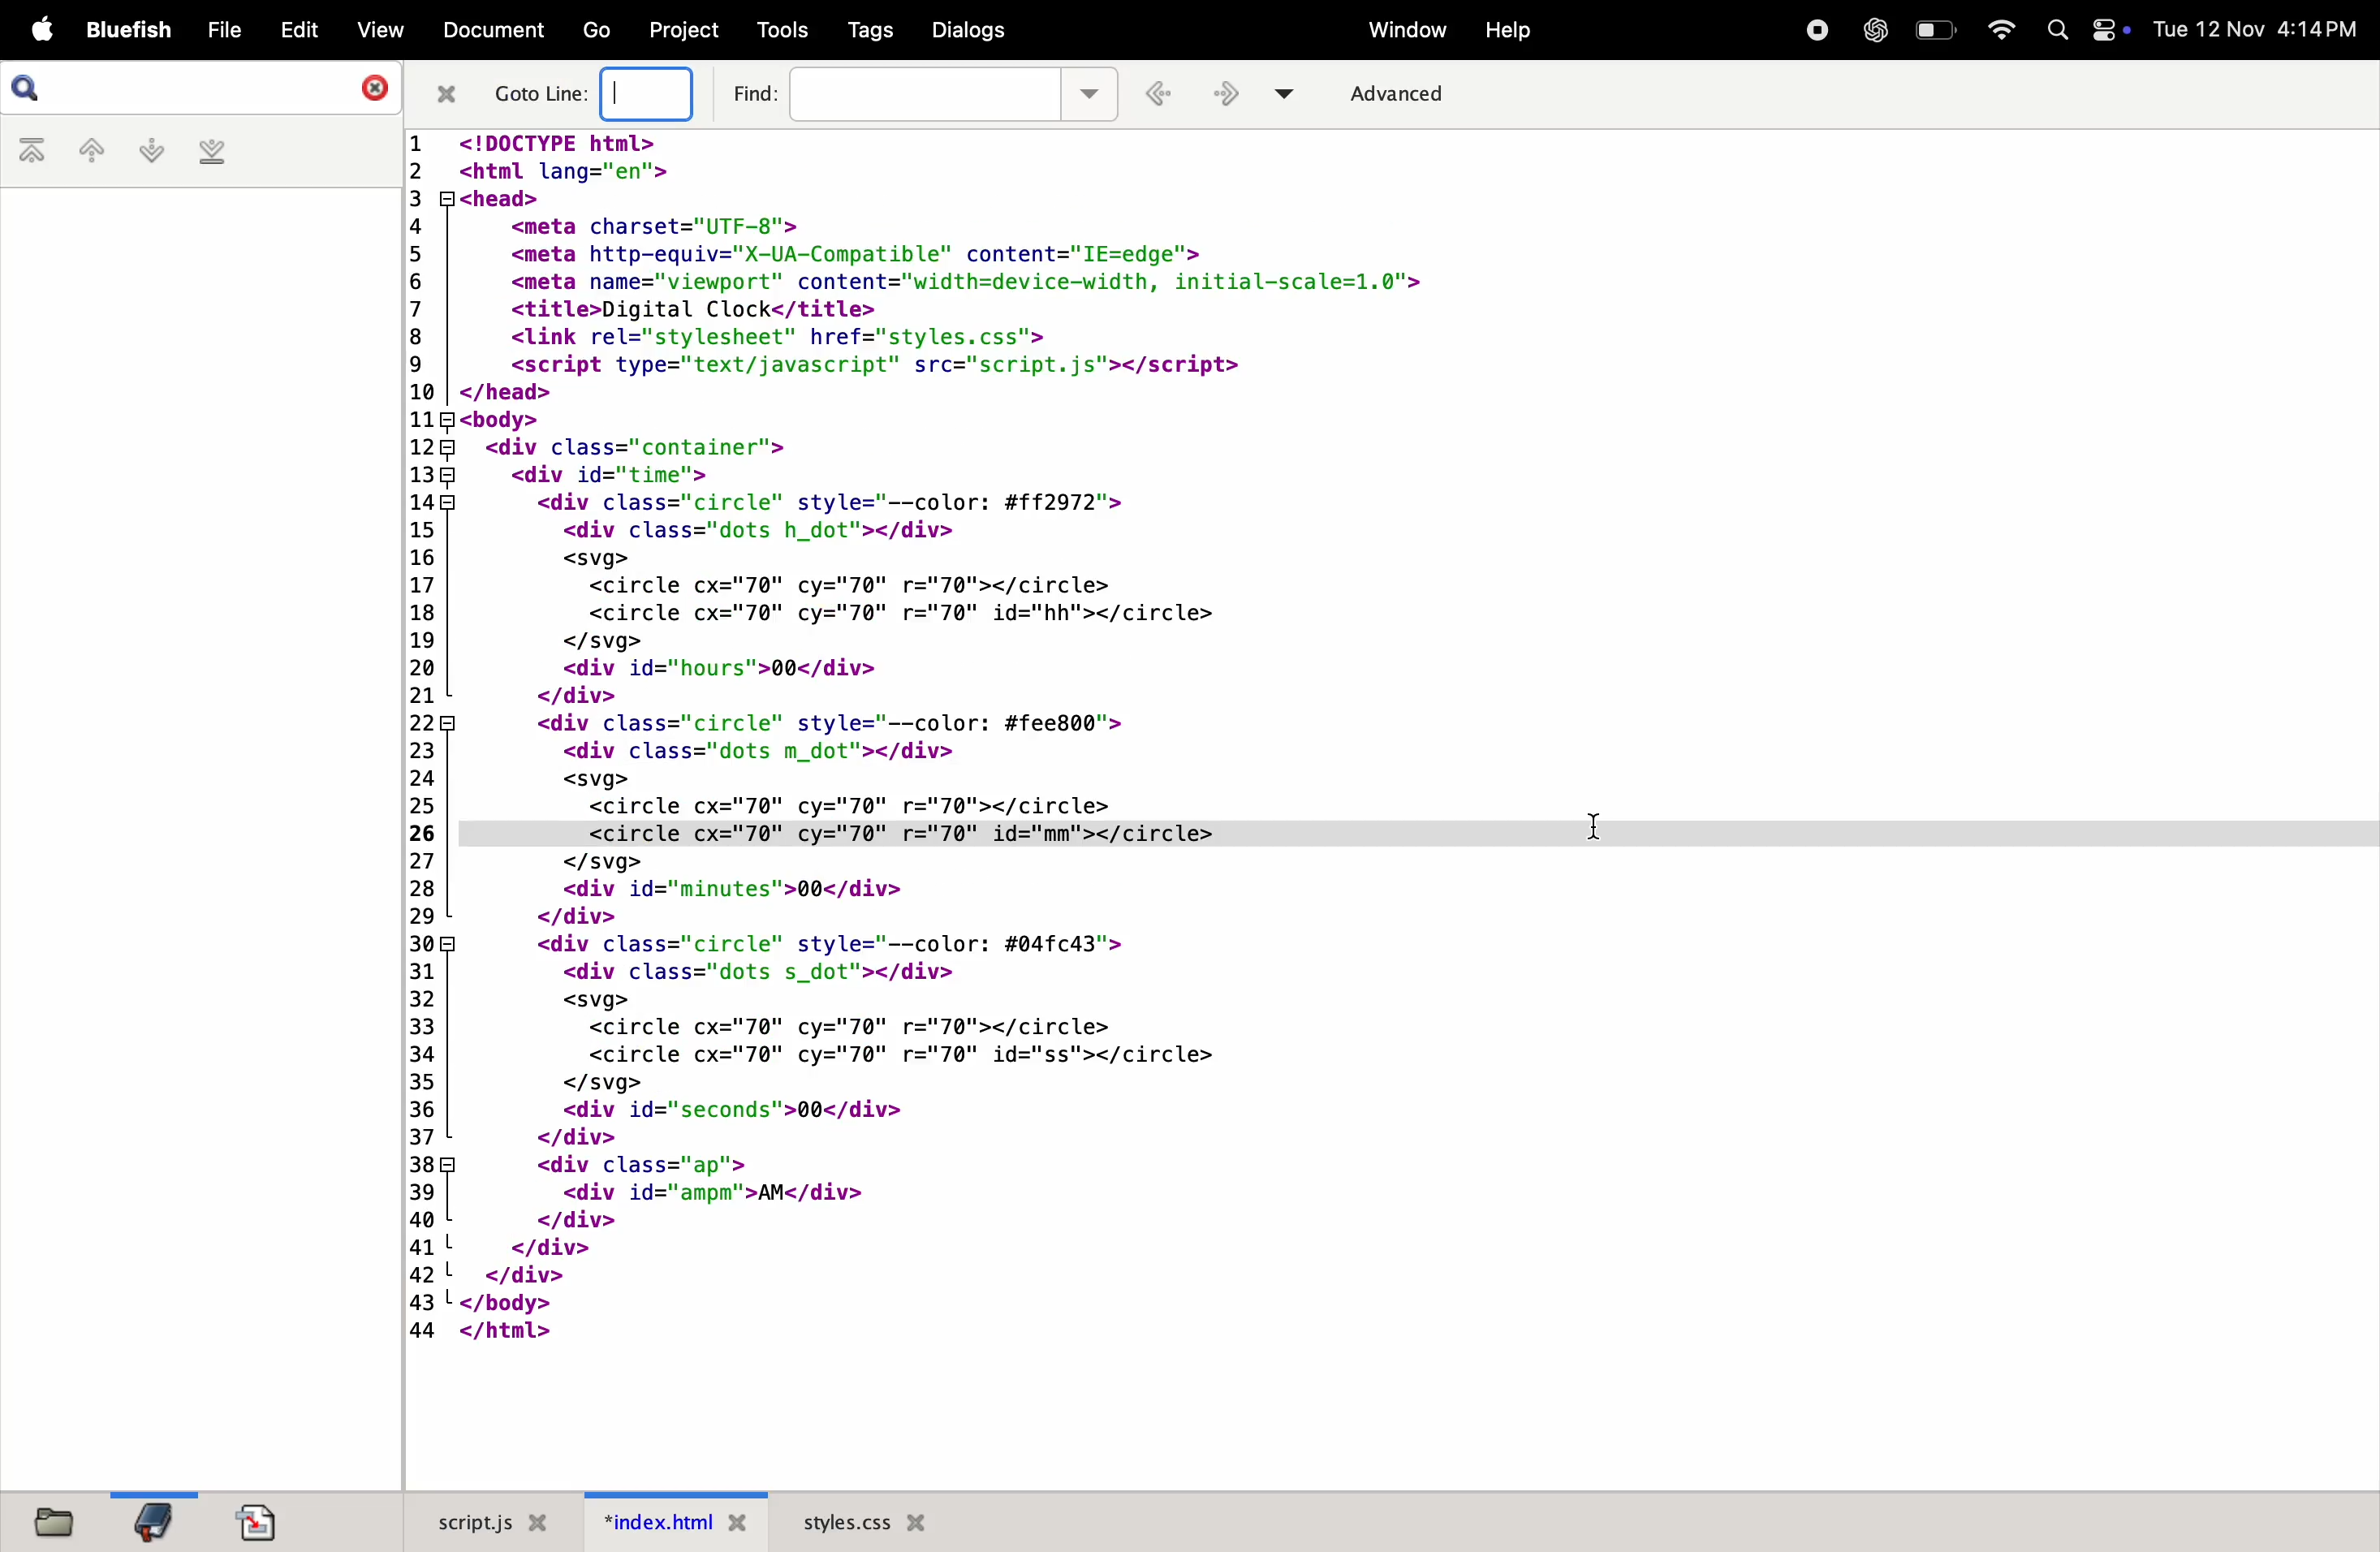  I want to click on window, so click(1400, 30).